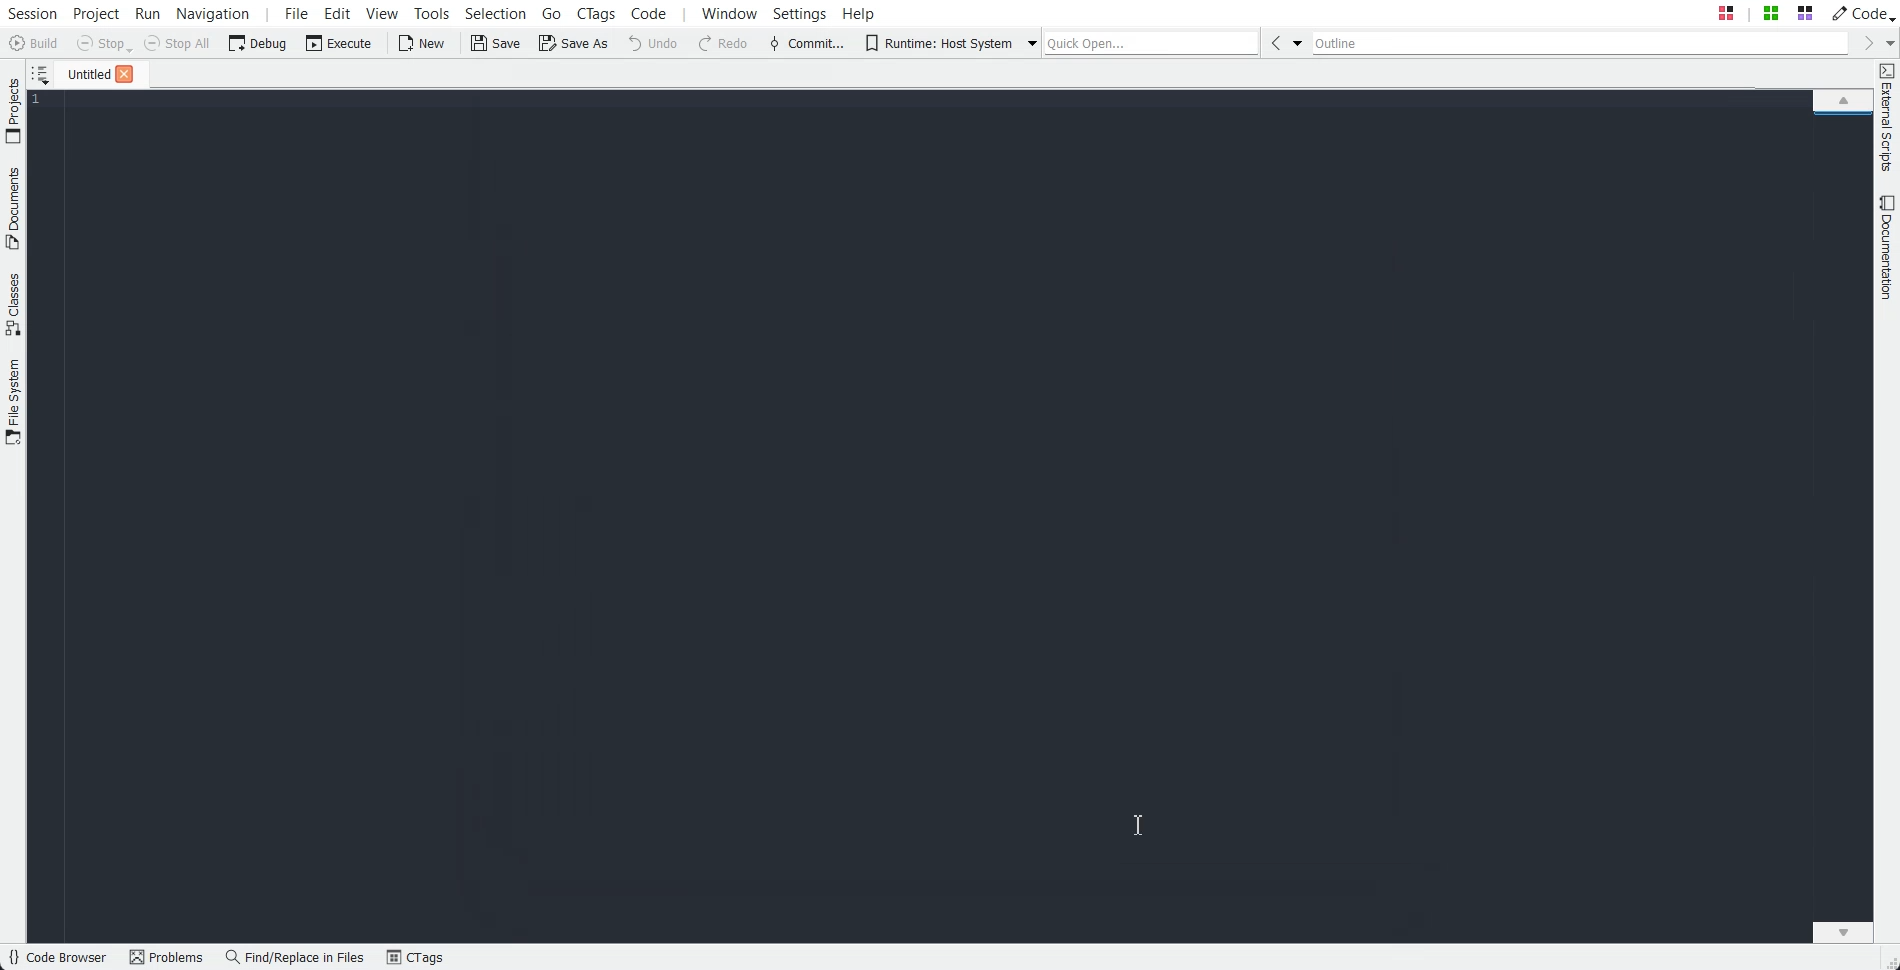 This screenshot has height=970, width=1900. Describe the element at coordinates (1138, 825) in the screenshot. I see `Text Cursor` at that location.